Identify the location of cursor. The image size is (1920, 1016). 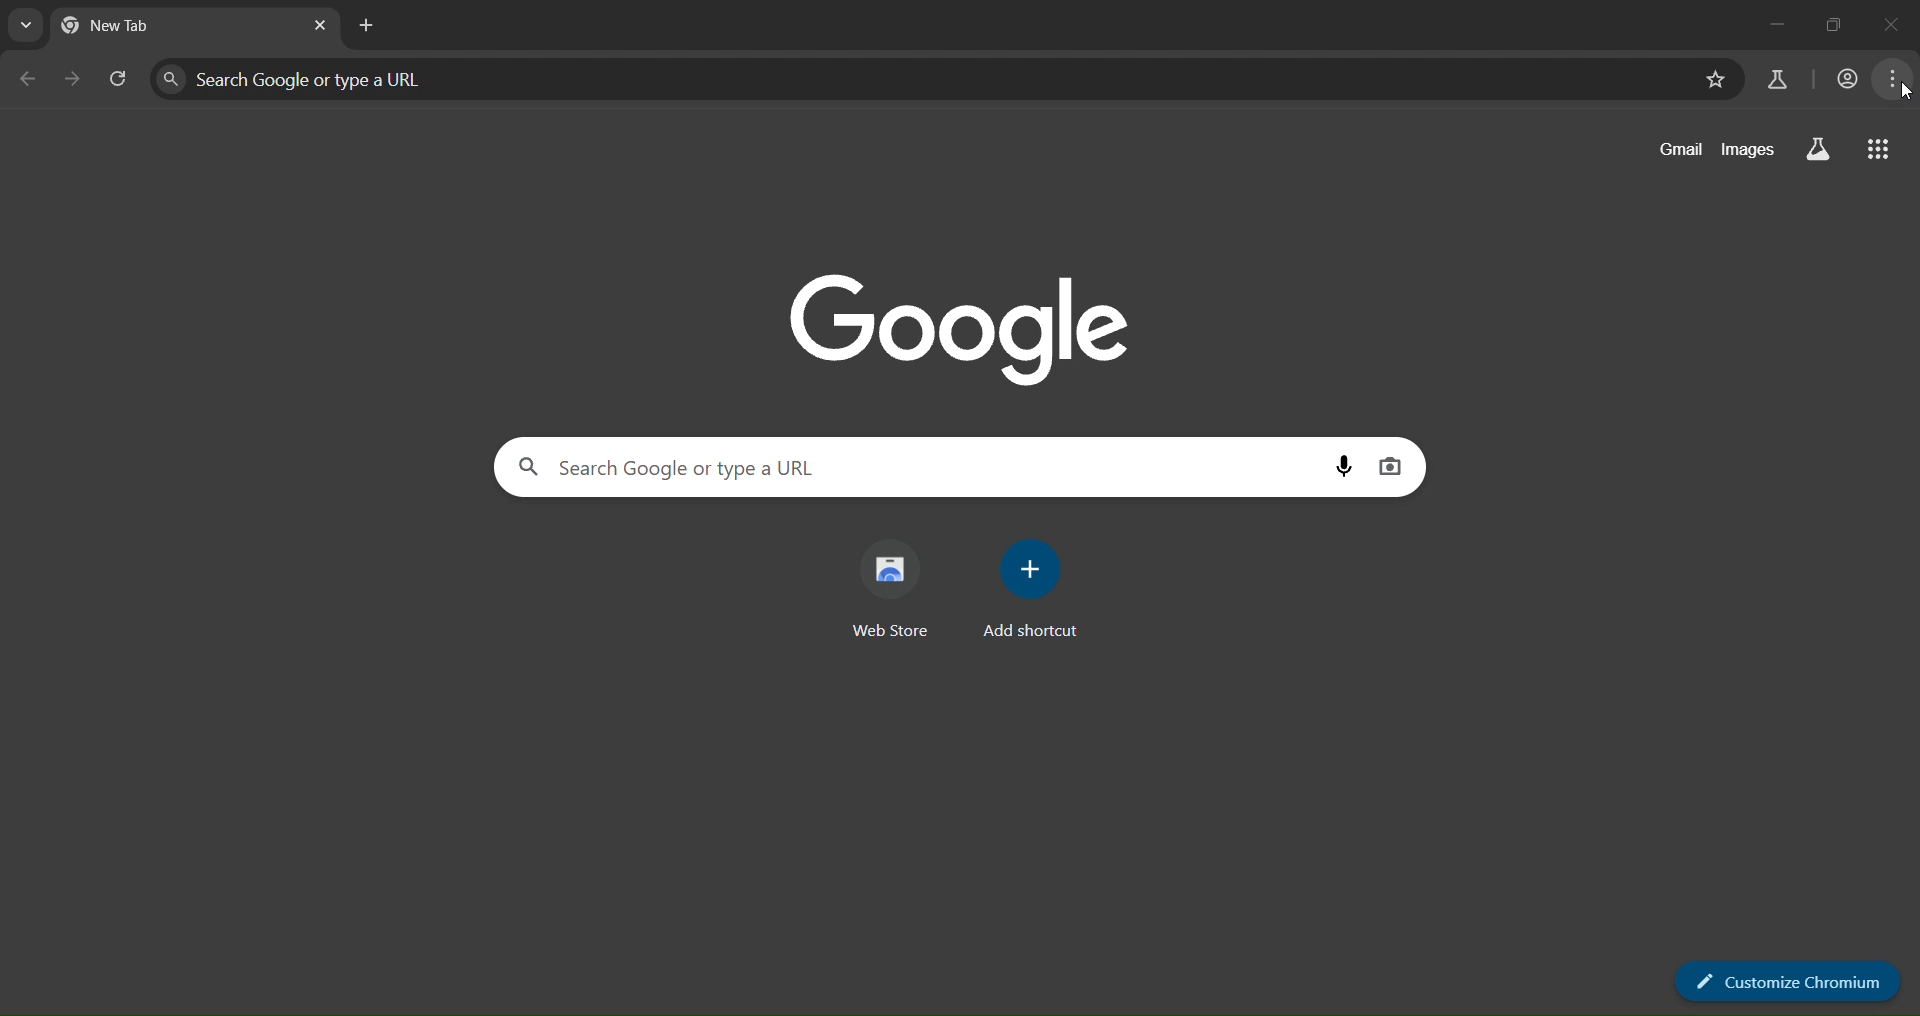
(1907, 94).